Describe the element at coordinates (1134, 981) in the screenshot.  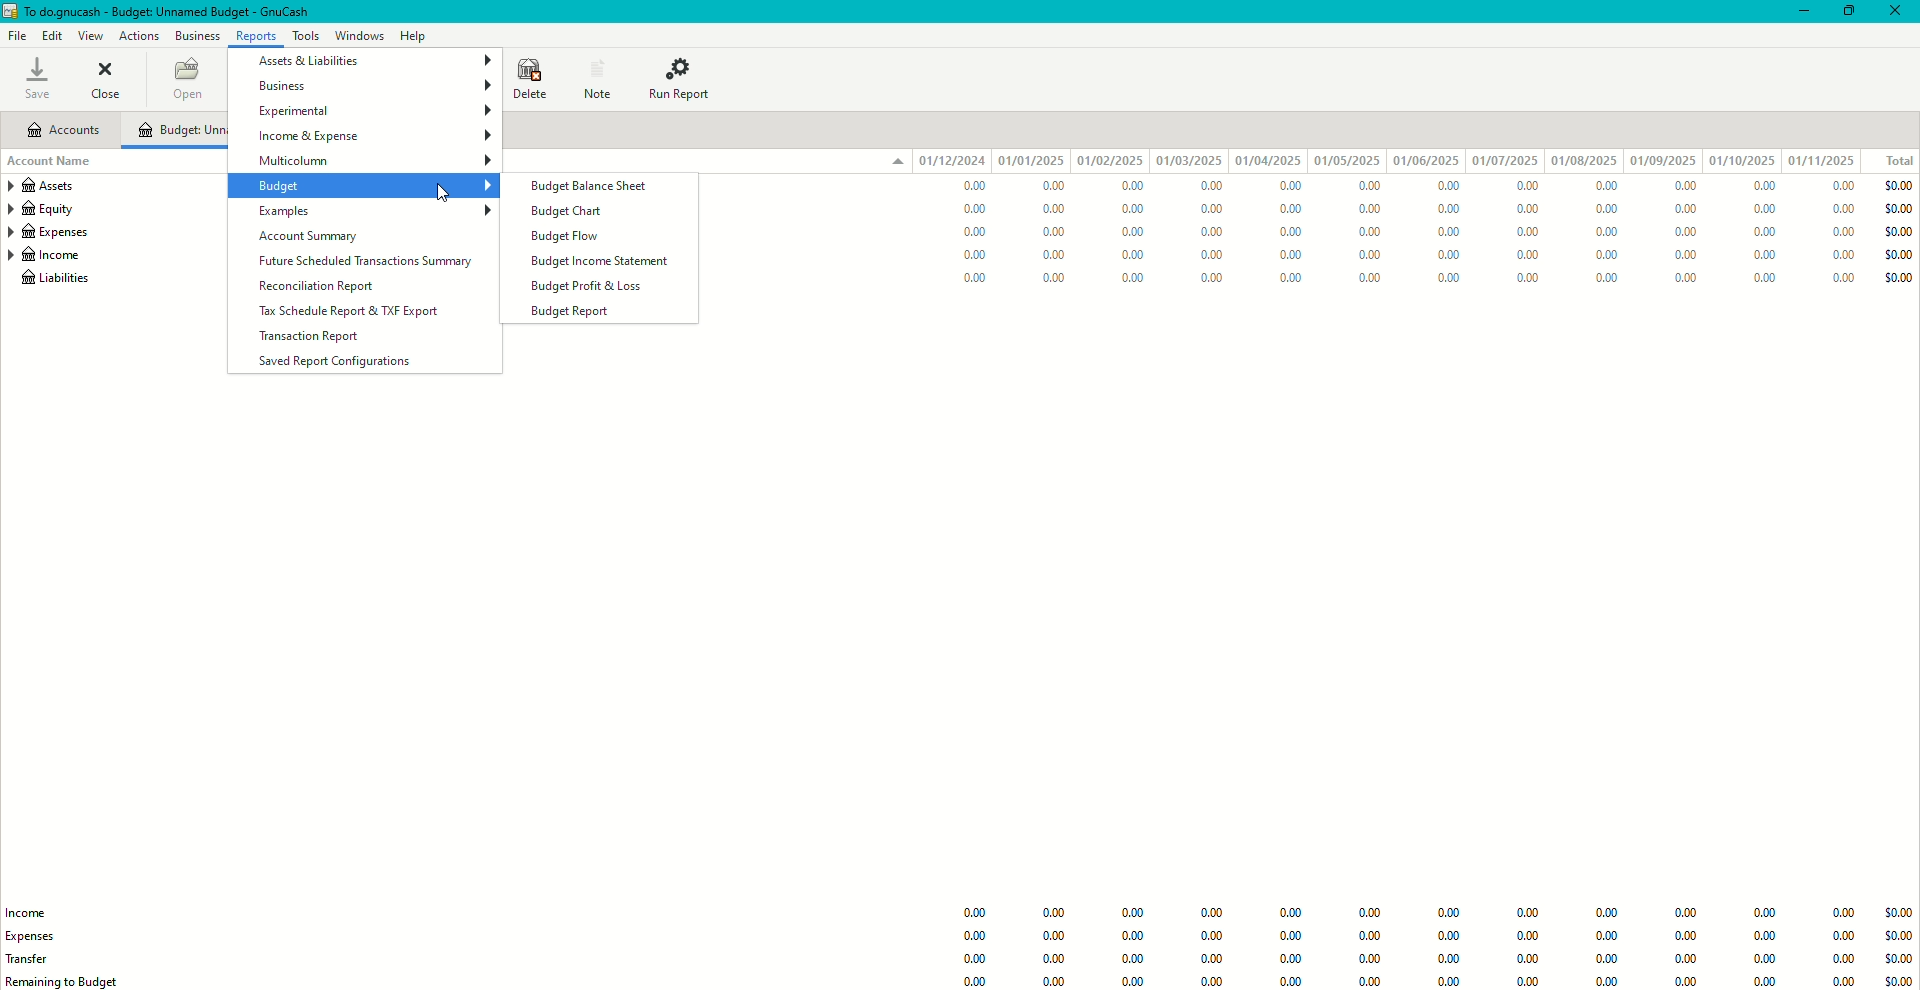
I see `0.00` at that location.